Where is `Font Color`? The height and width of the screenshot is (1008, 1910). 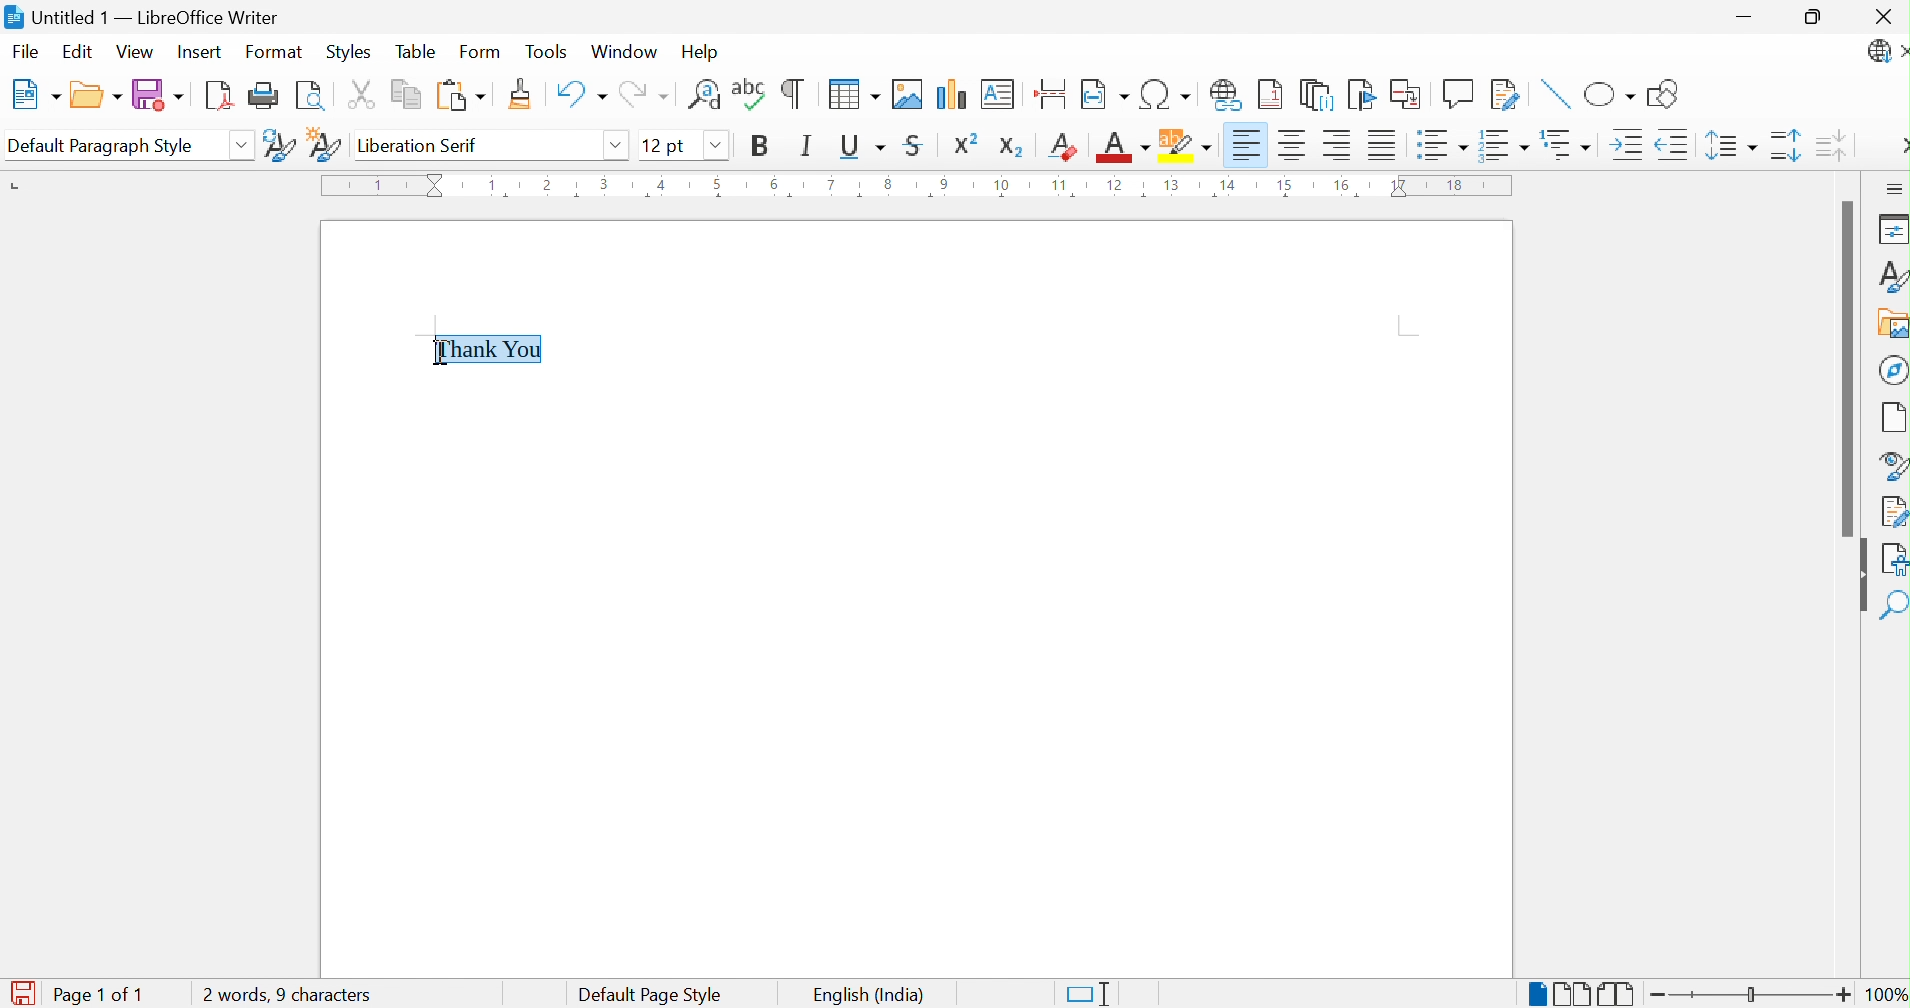
Font Color is located at coordinates (1125, 149).